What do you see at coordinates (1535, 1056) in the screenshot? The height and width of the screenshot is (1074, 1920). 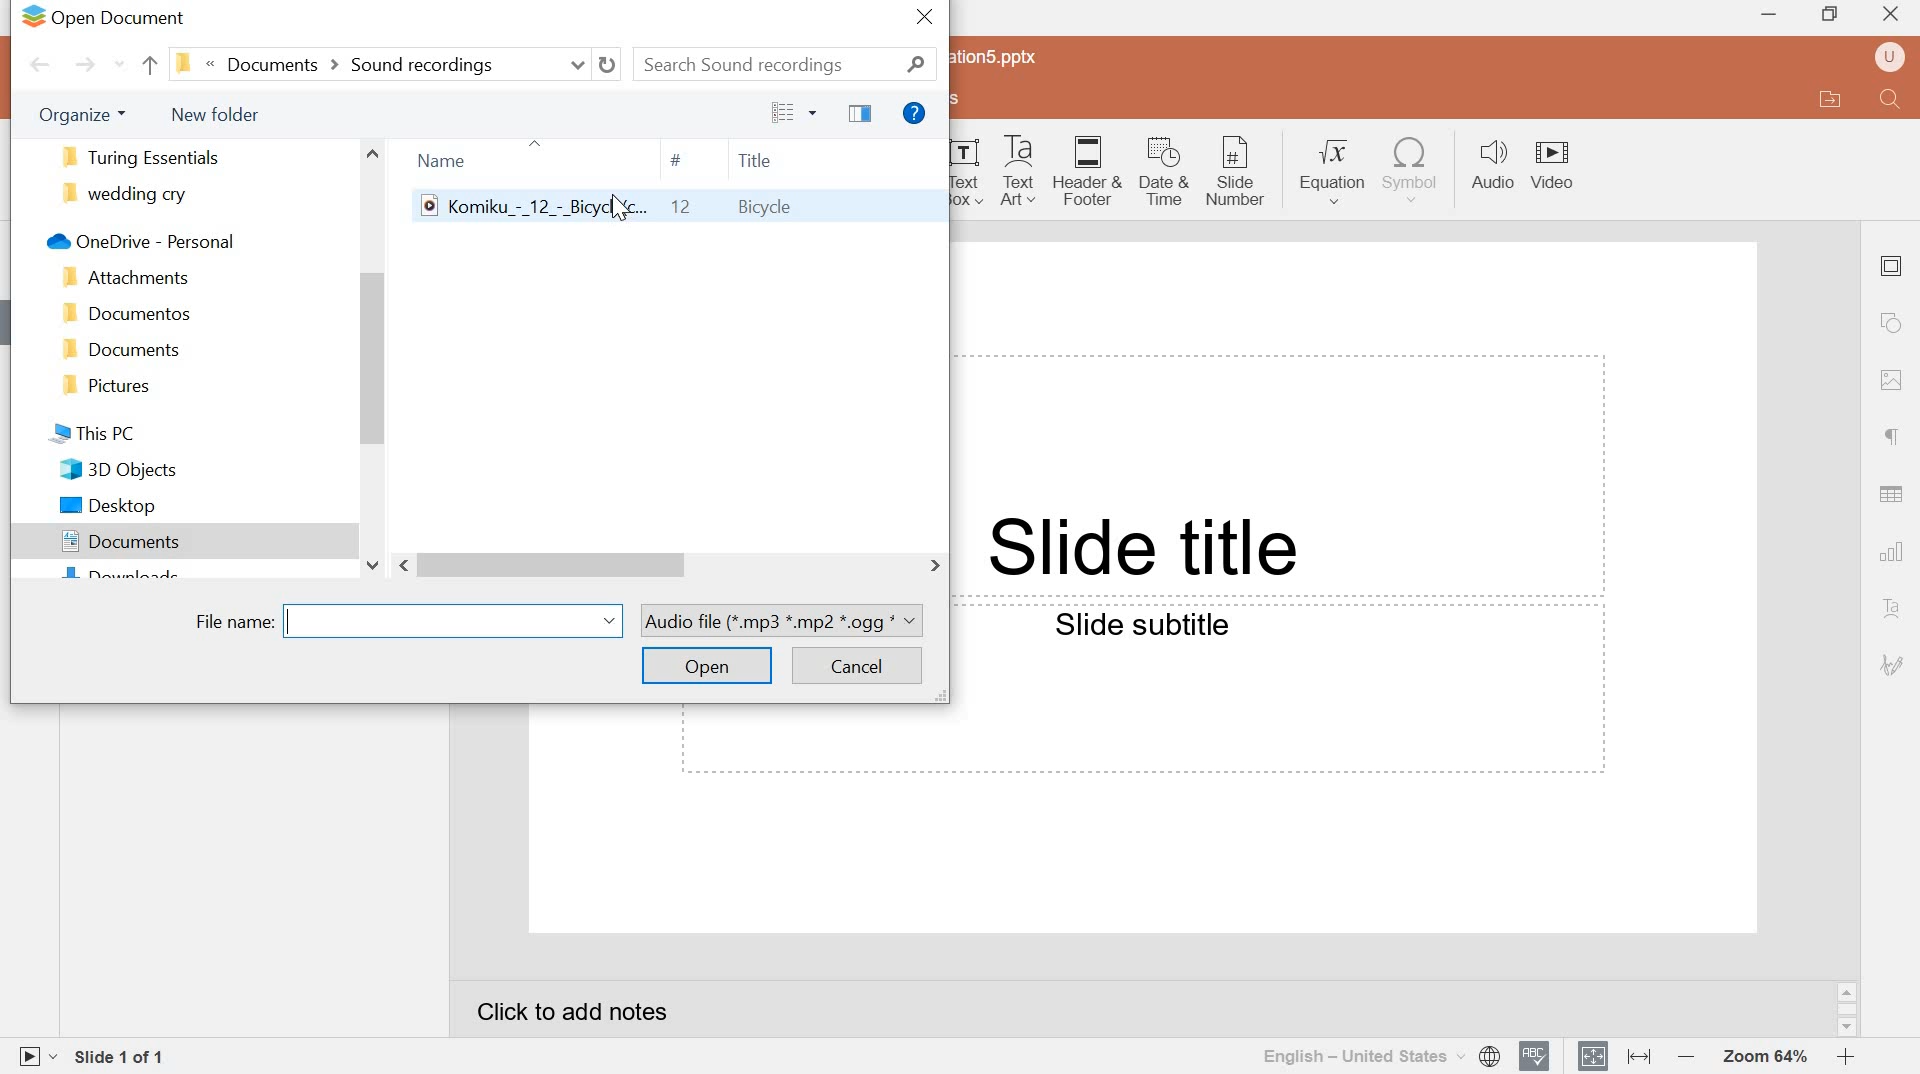 I see `spell checking` at bounding box center [1535, 1056].